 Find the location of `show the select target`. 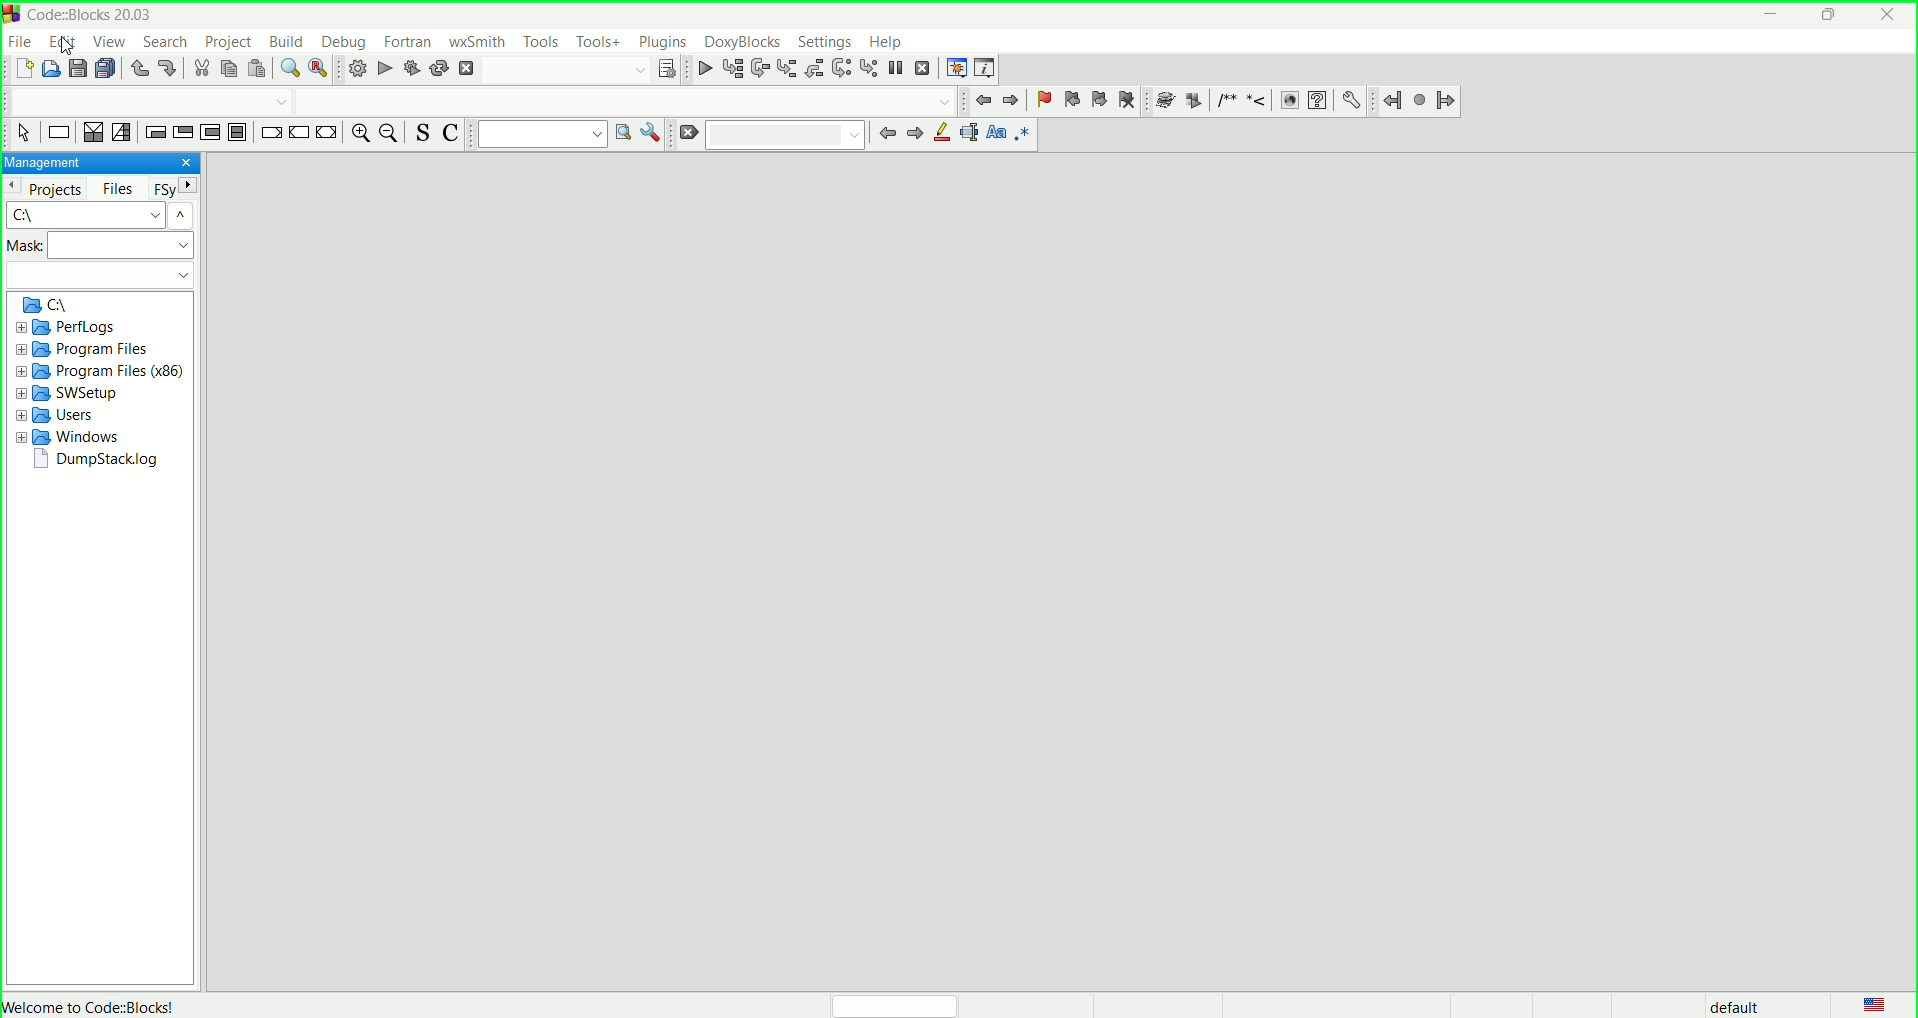

show the select target is located at coordinates (668, 68).